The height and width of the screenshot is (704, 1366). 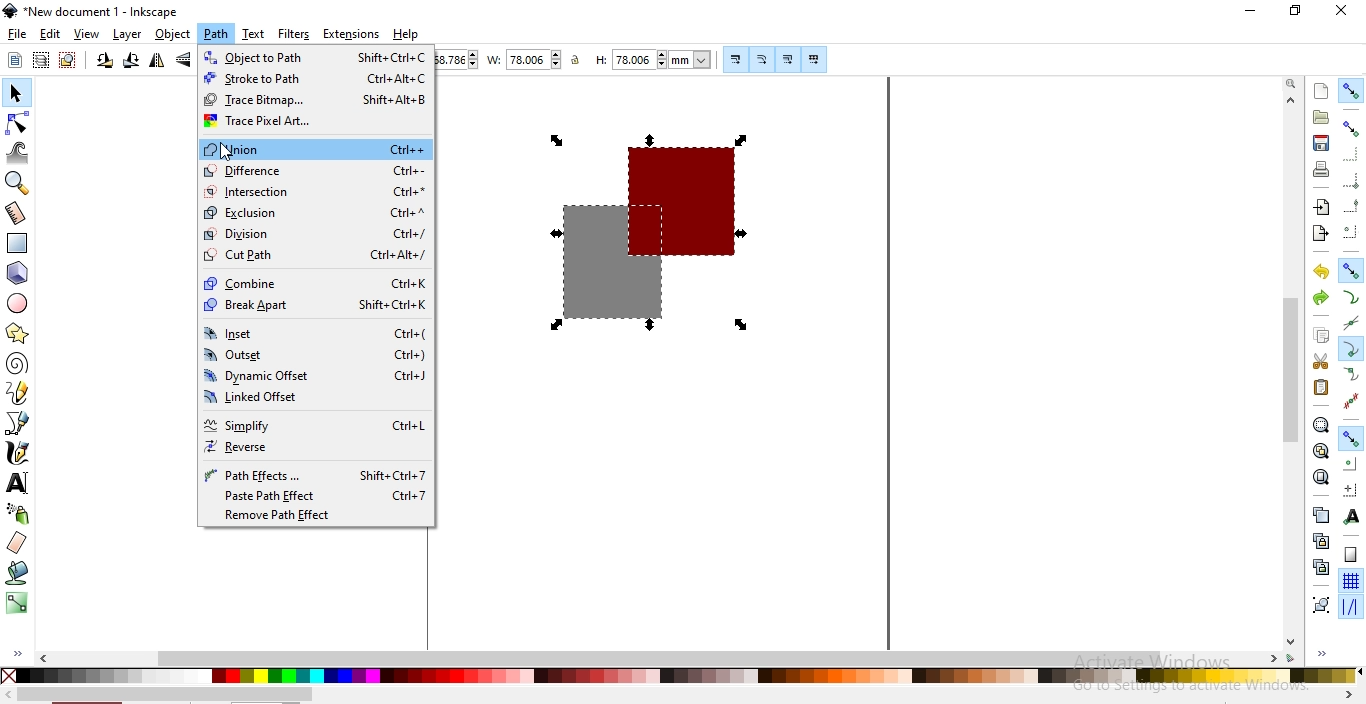 What do you see at coordinates (1352, 90) in the screenshot?
I see `enable snapping` at bounding box center [1352, 90].